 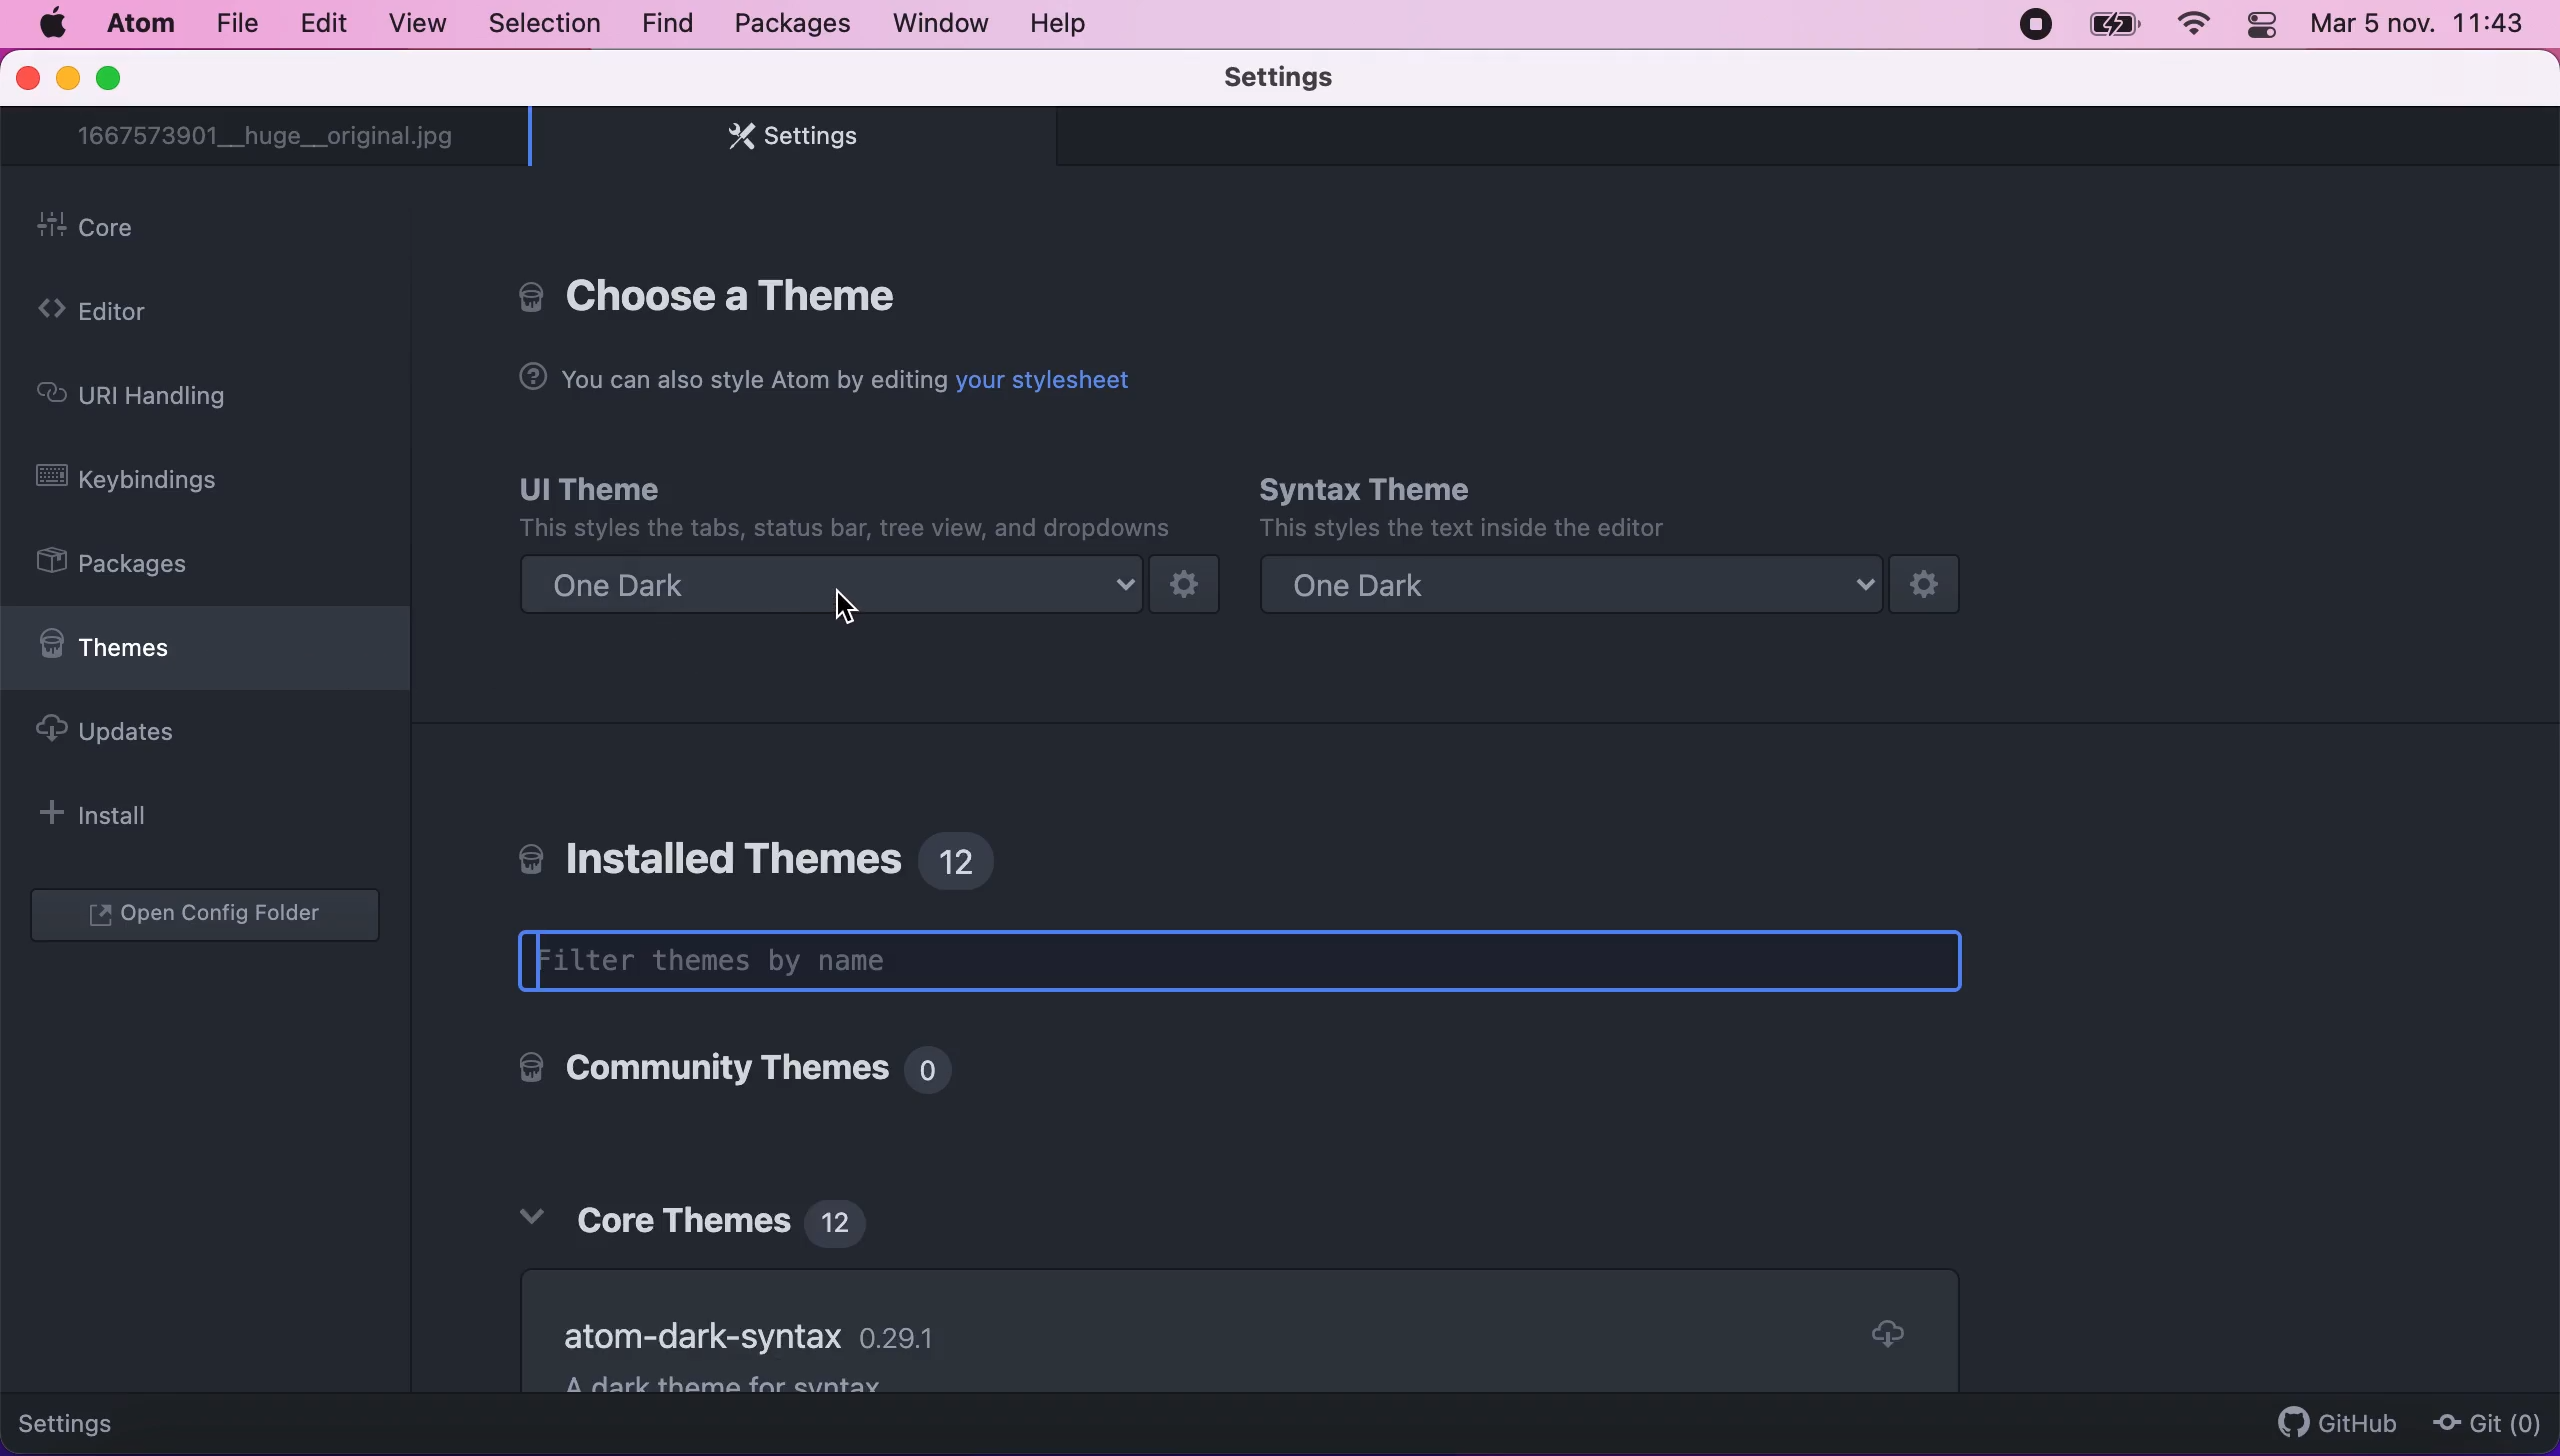 I want to click on Mar 5 nov. 11:42, so click(x=2422, y=28).